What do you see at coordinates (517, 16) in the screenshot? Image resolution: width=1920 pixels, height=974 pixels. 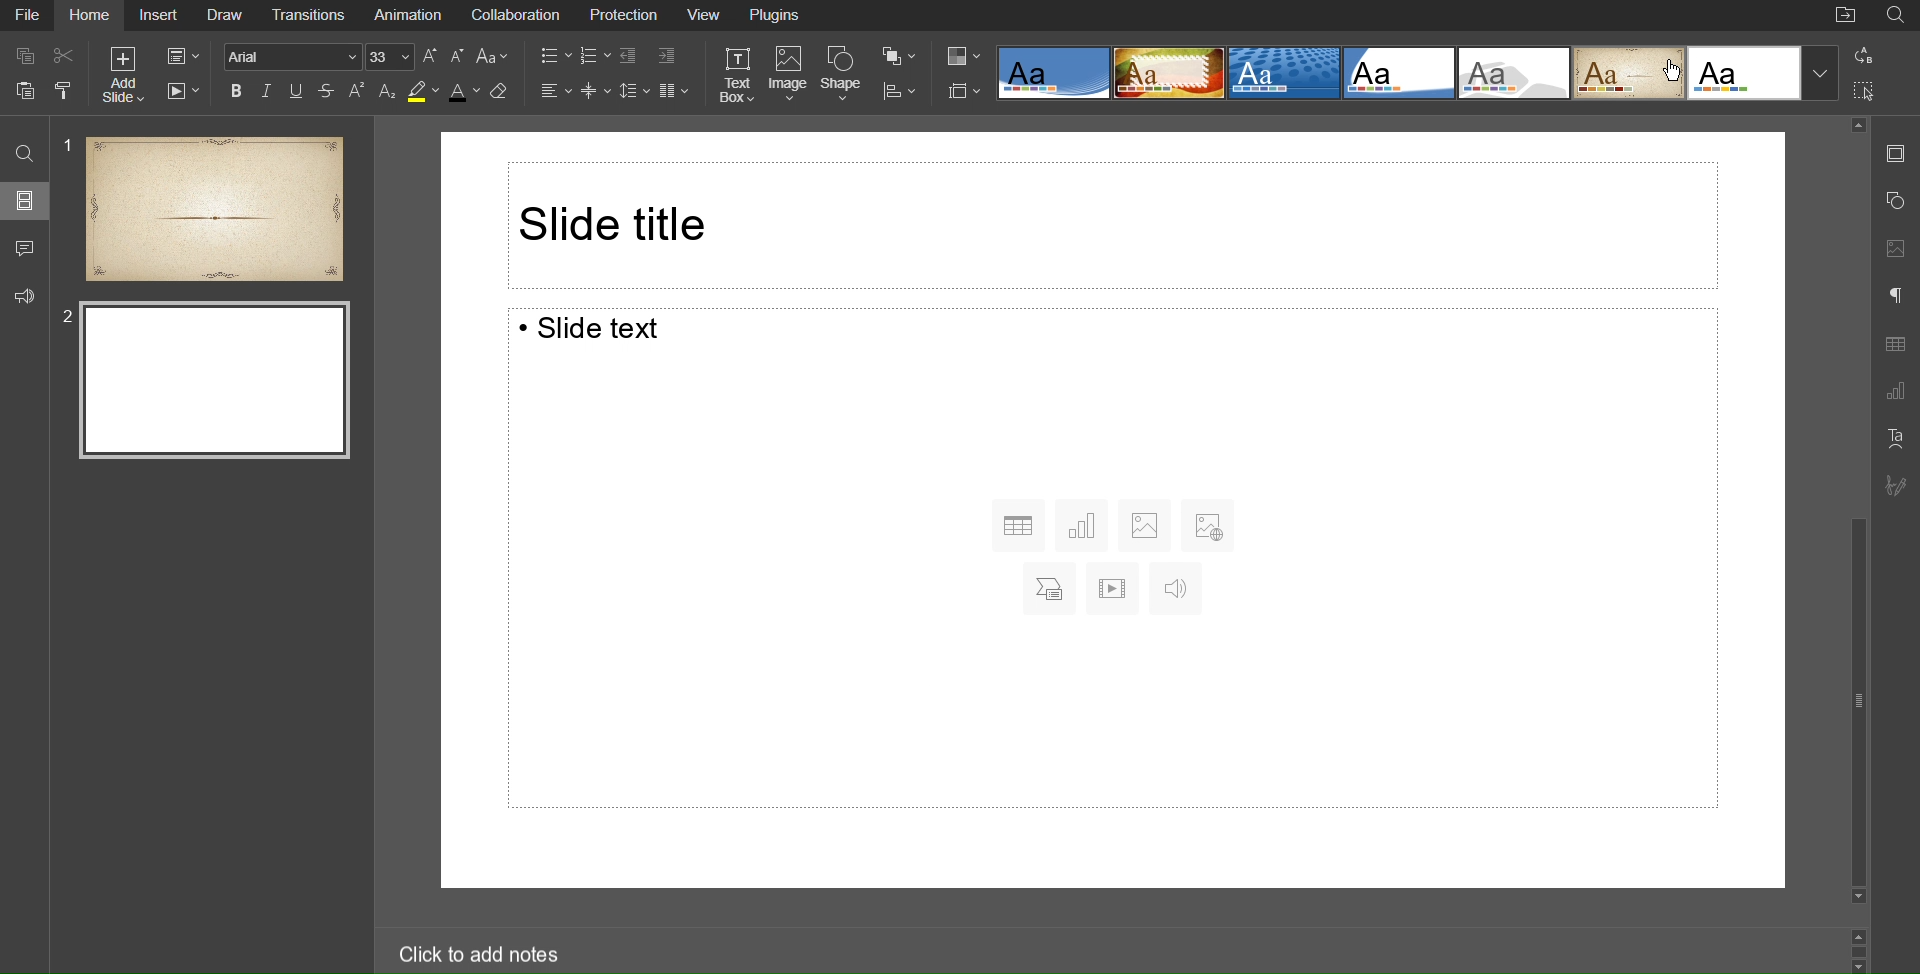 I see `Collaboration` at bounding box center [517, 16].